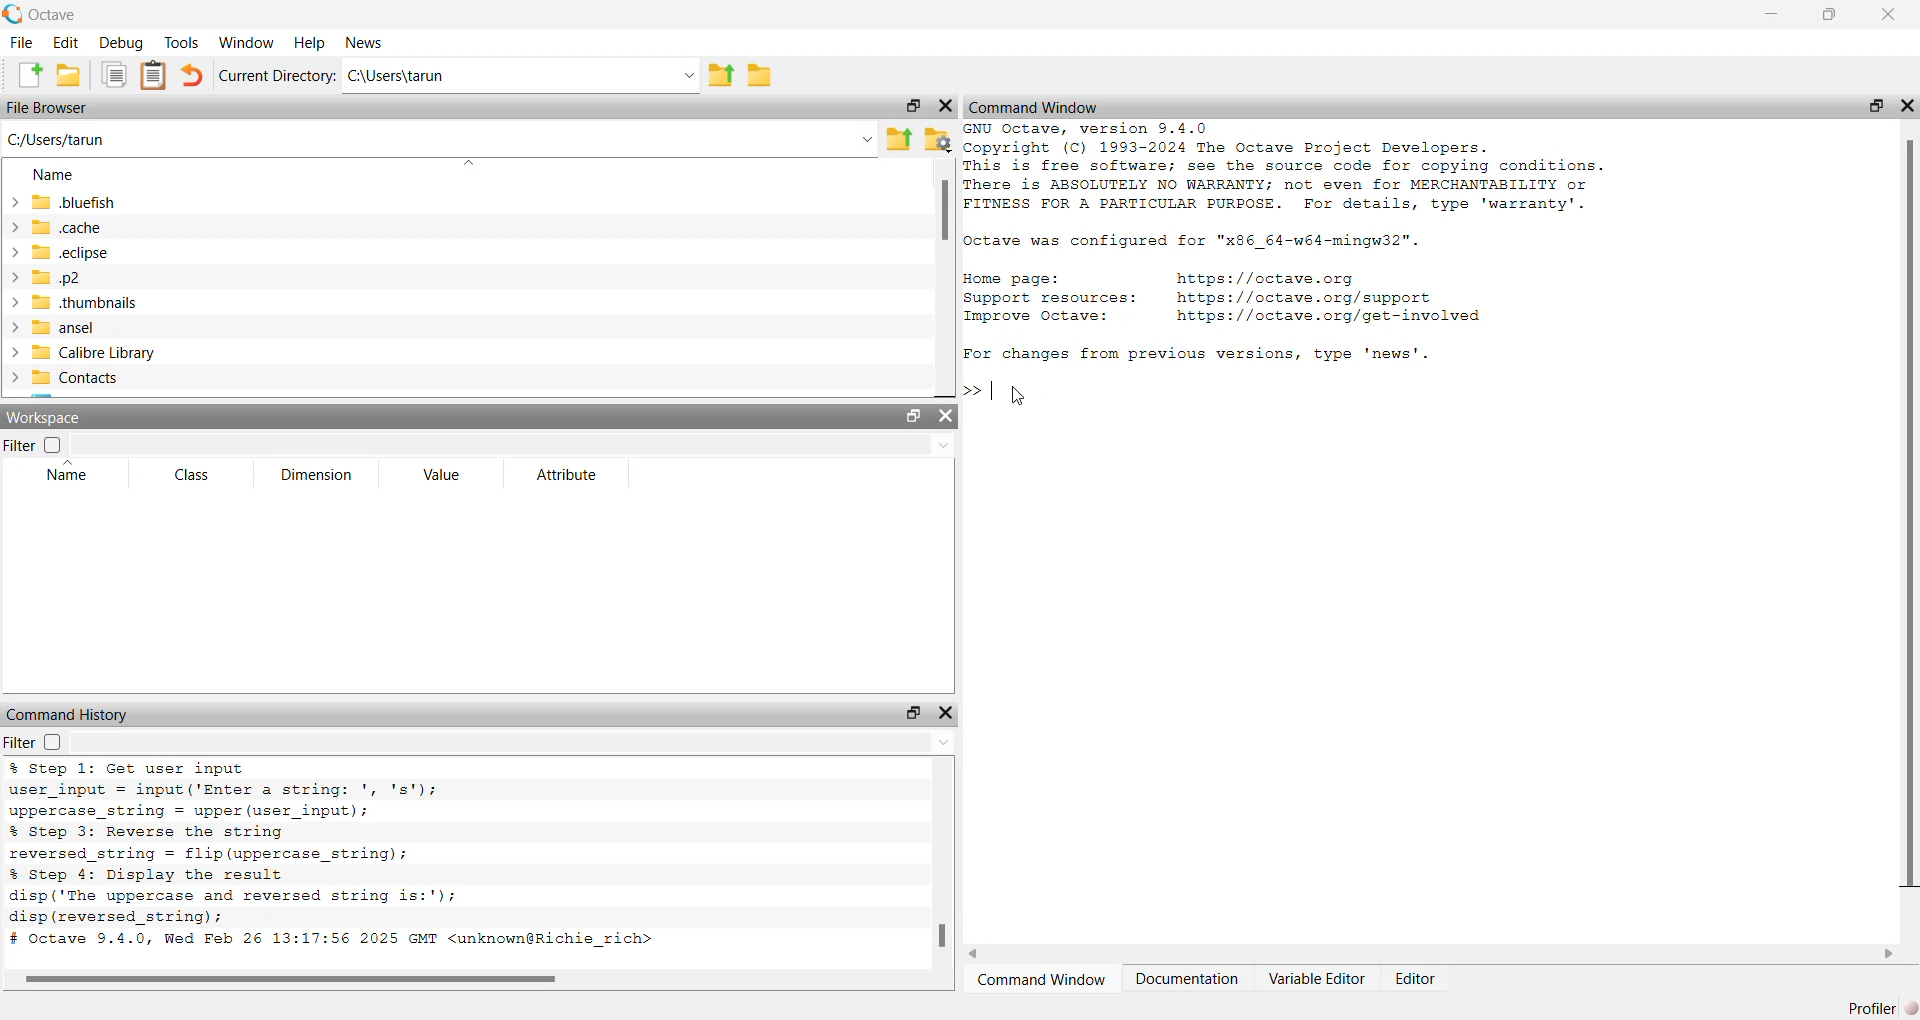 This screenshot has width=1920, height=1020. What do you see at coordinates (92, 329) in the screenshot?
I see `ansel` at bounding box center [92, 329].